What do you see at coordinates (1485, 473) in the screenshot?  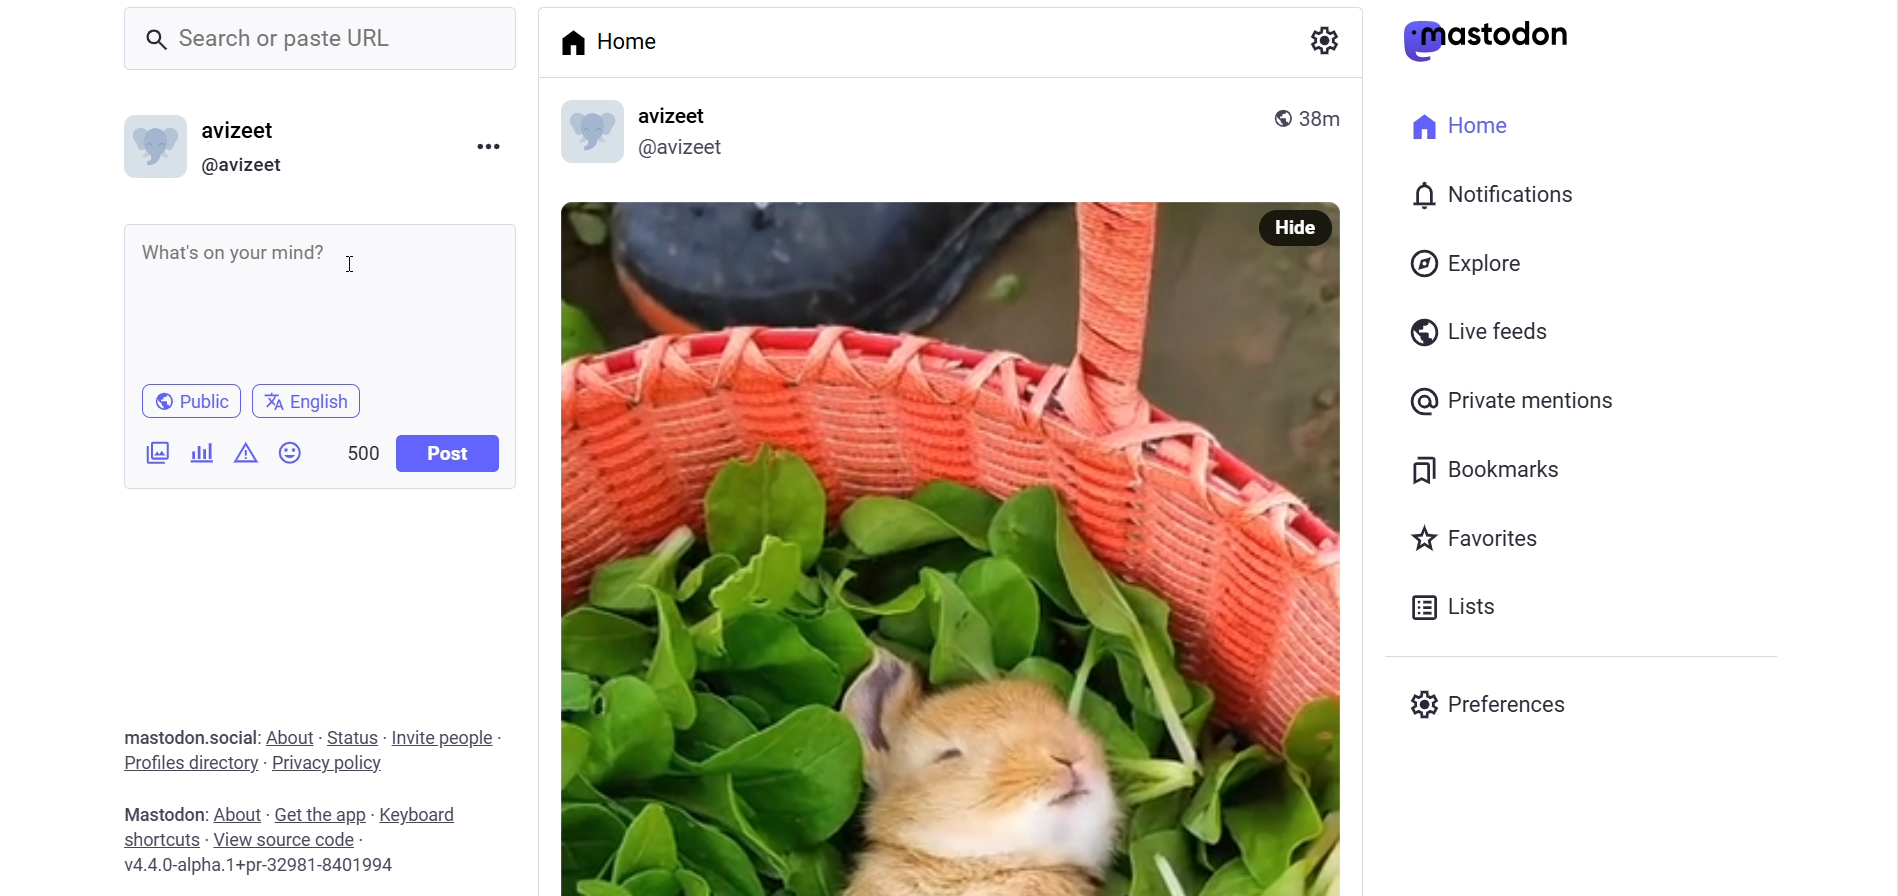 I see `Bookmarks` at bounding box center [1485, 473].